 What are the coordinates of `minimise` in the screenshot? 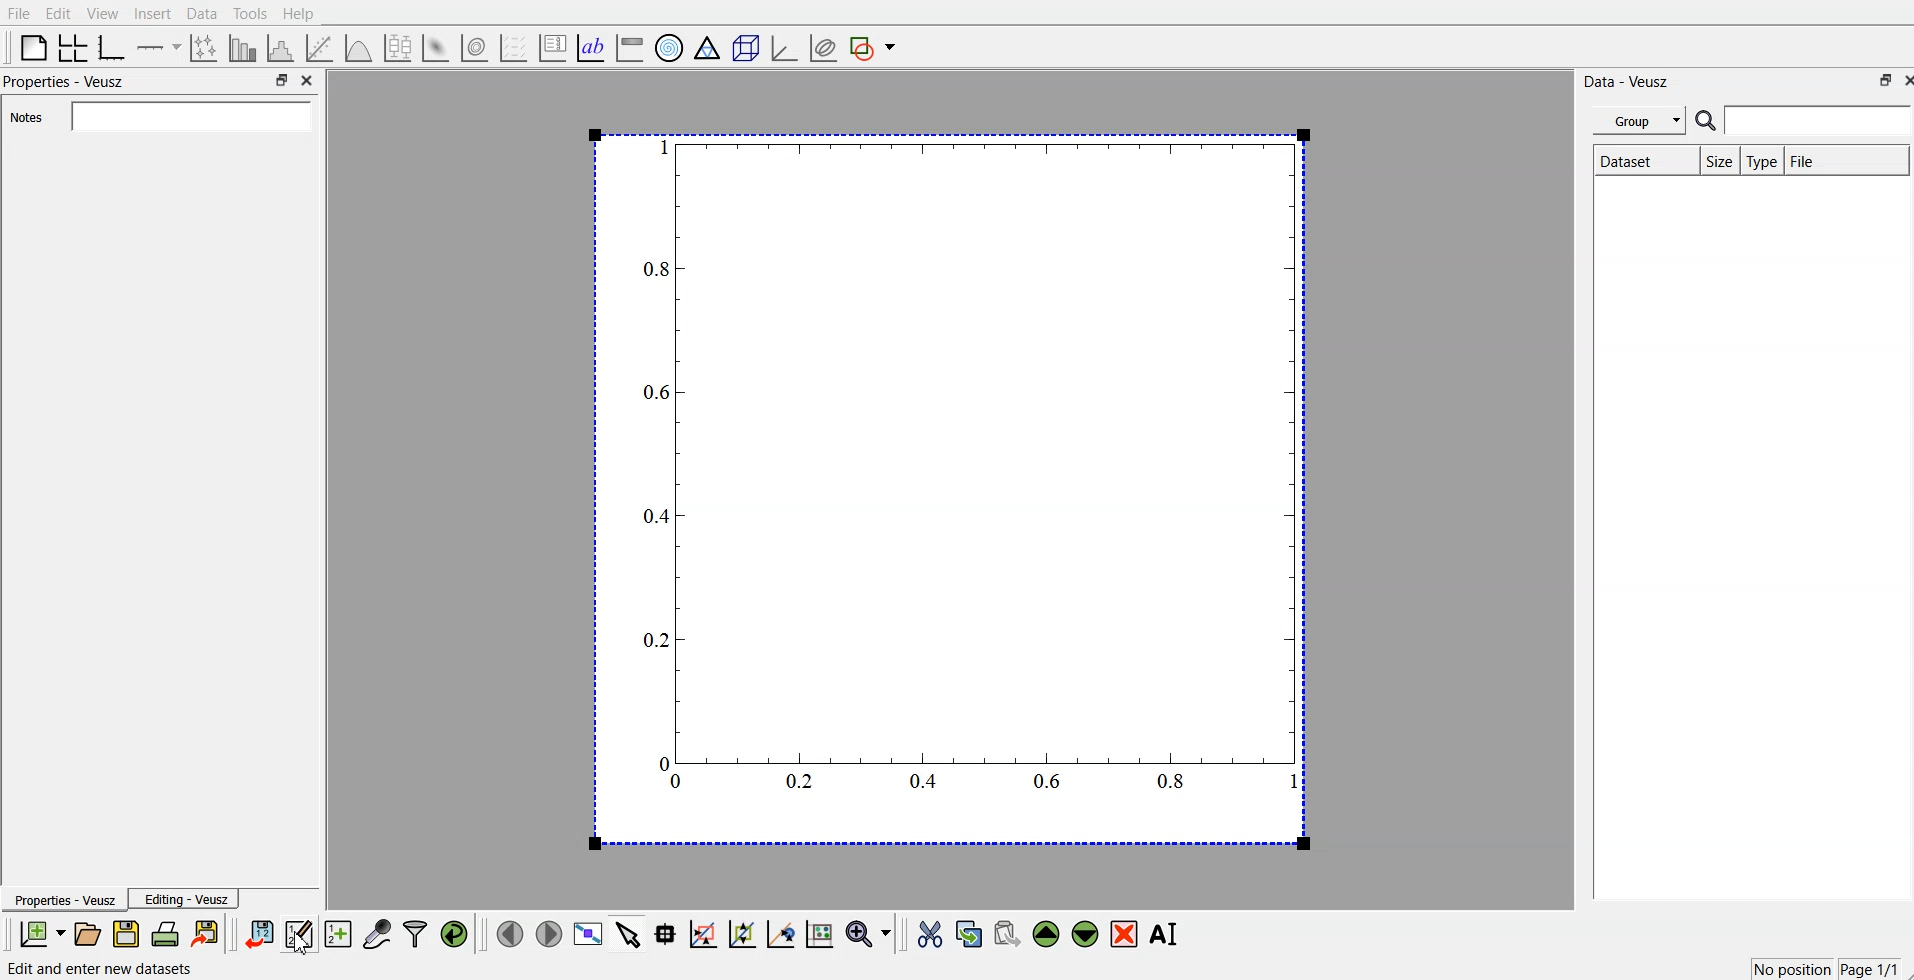 It's located at (281, 78).